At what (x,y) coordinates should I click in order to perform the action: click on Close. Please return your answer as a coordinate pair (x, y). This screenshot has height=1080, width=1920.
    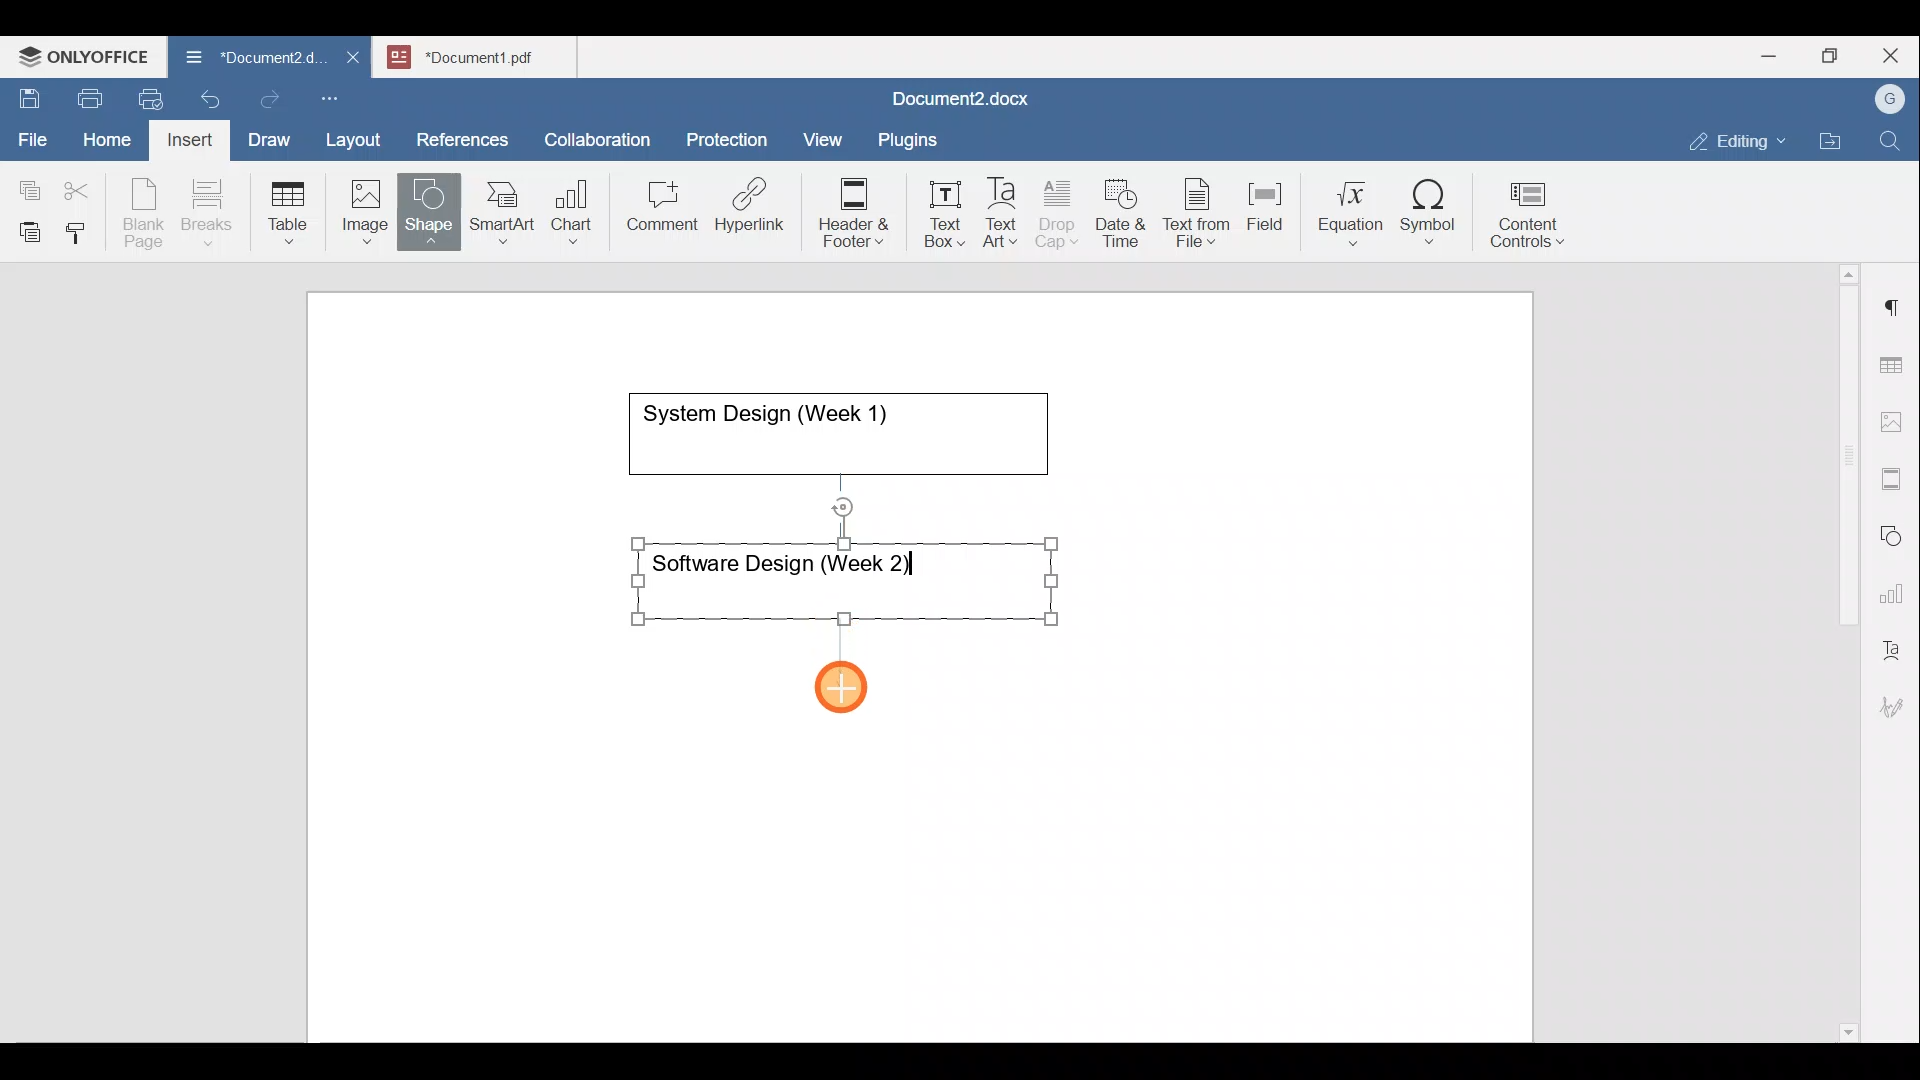
    Looking at the image, I should click on (1894, 57).